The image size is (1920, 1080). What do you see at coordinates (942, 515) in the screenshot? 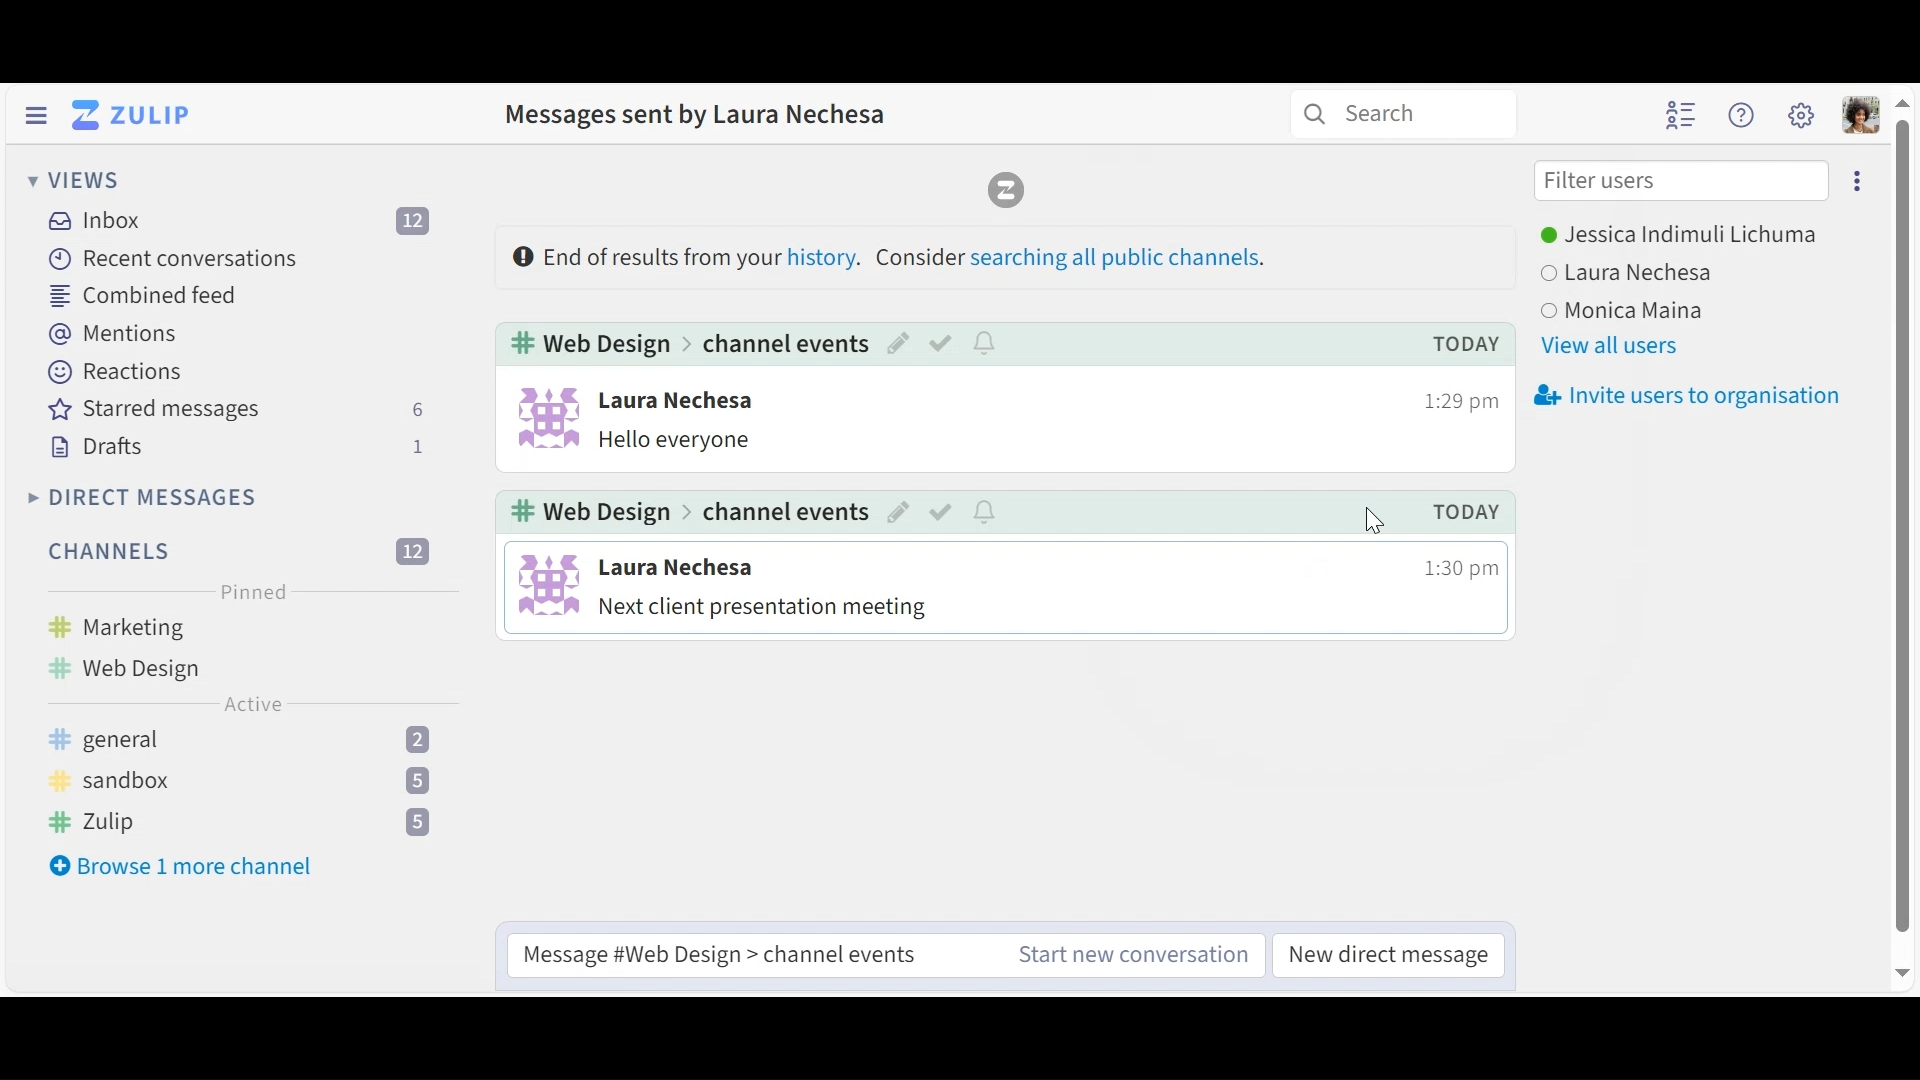
I see `mark` at bounding box center [942, 515].